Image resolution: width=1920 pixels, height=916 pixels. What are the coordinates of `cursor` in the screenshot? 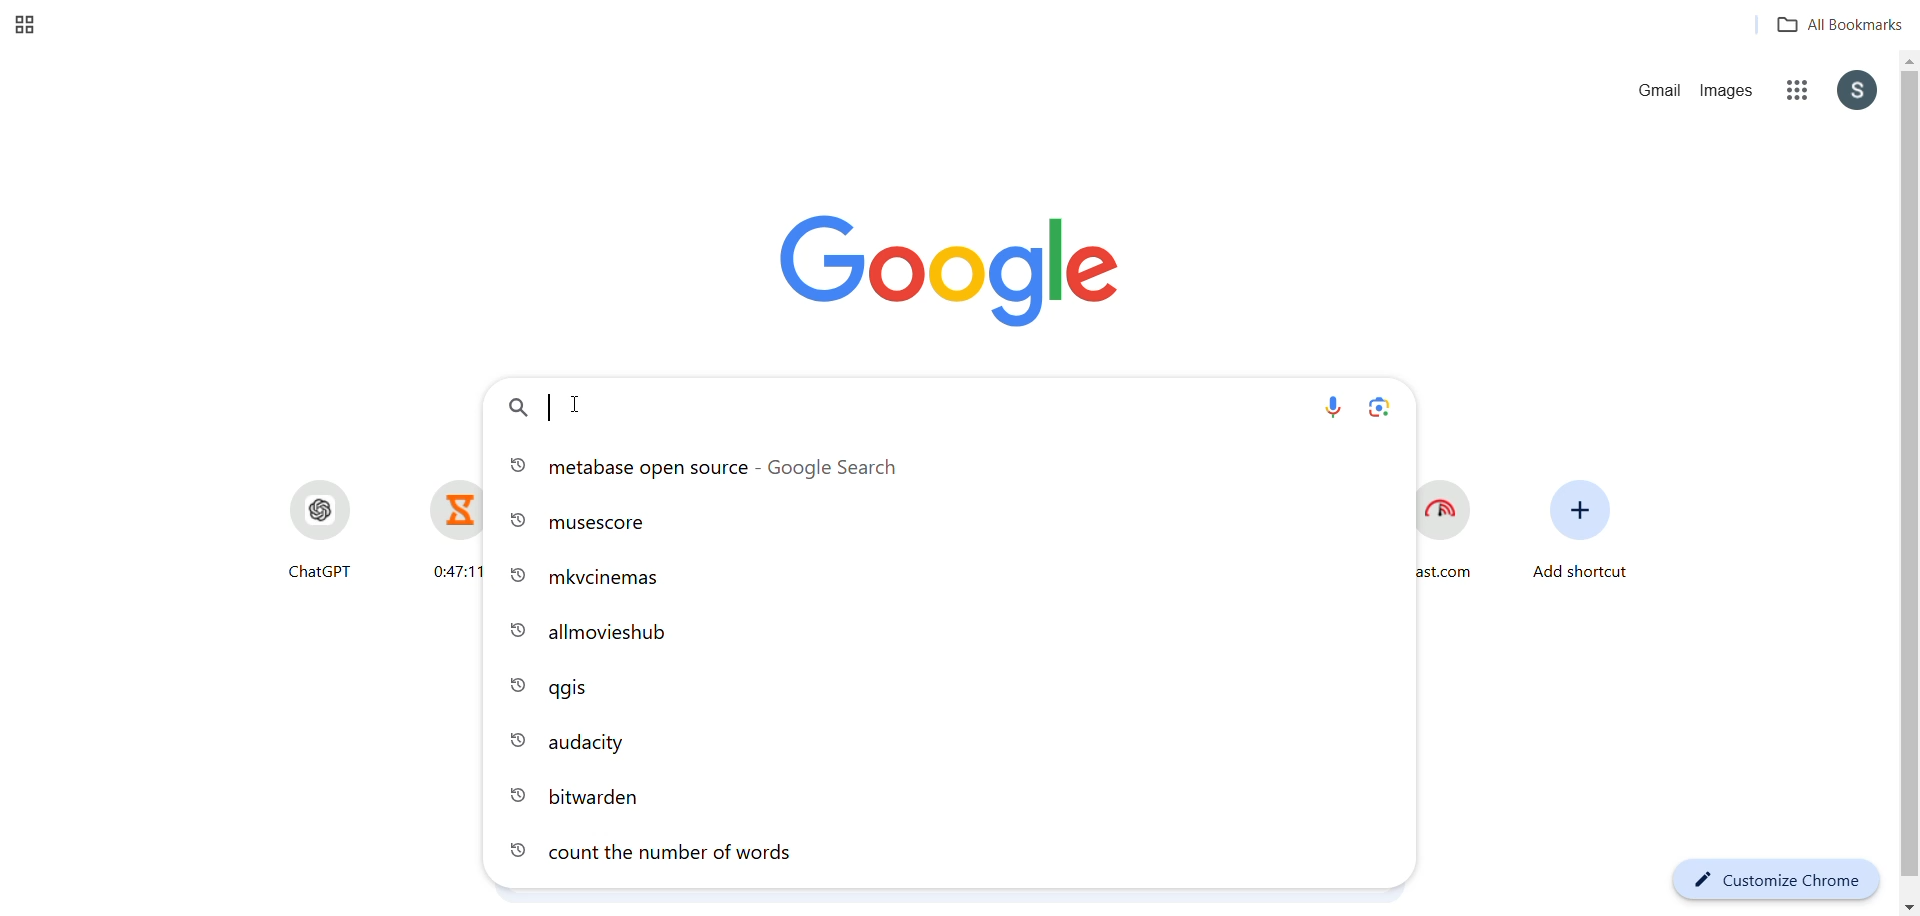 It's located at (580, 403).